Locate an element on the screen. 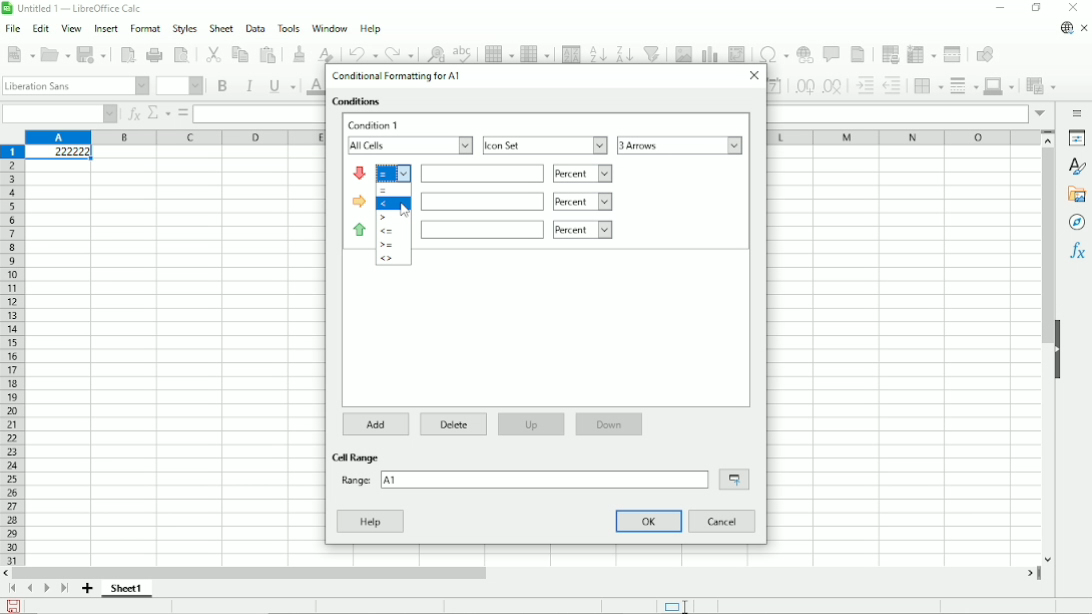  scroll left is located at coordinates (8, 573).